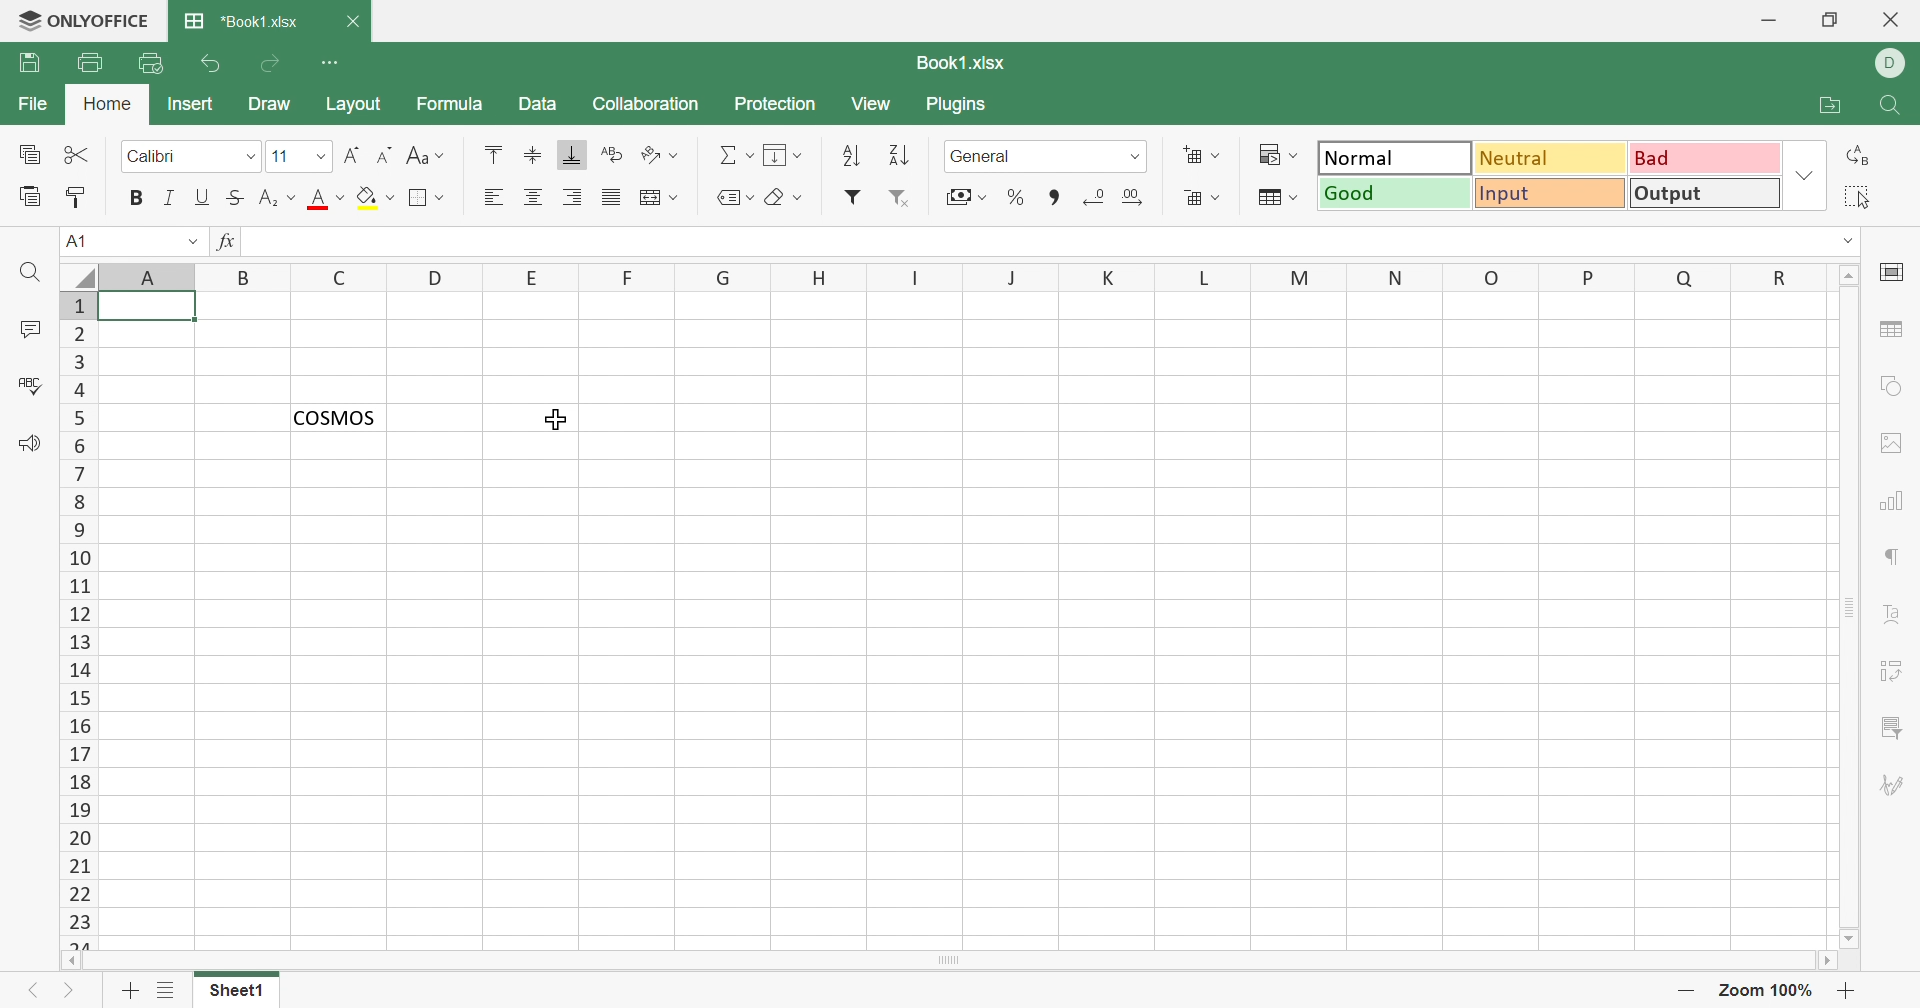  What do you see at coordinates (1017, 198) in the screenshot?
I see `Percent style` at bounding box center [1017, 198].